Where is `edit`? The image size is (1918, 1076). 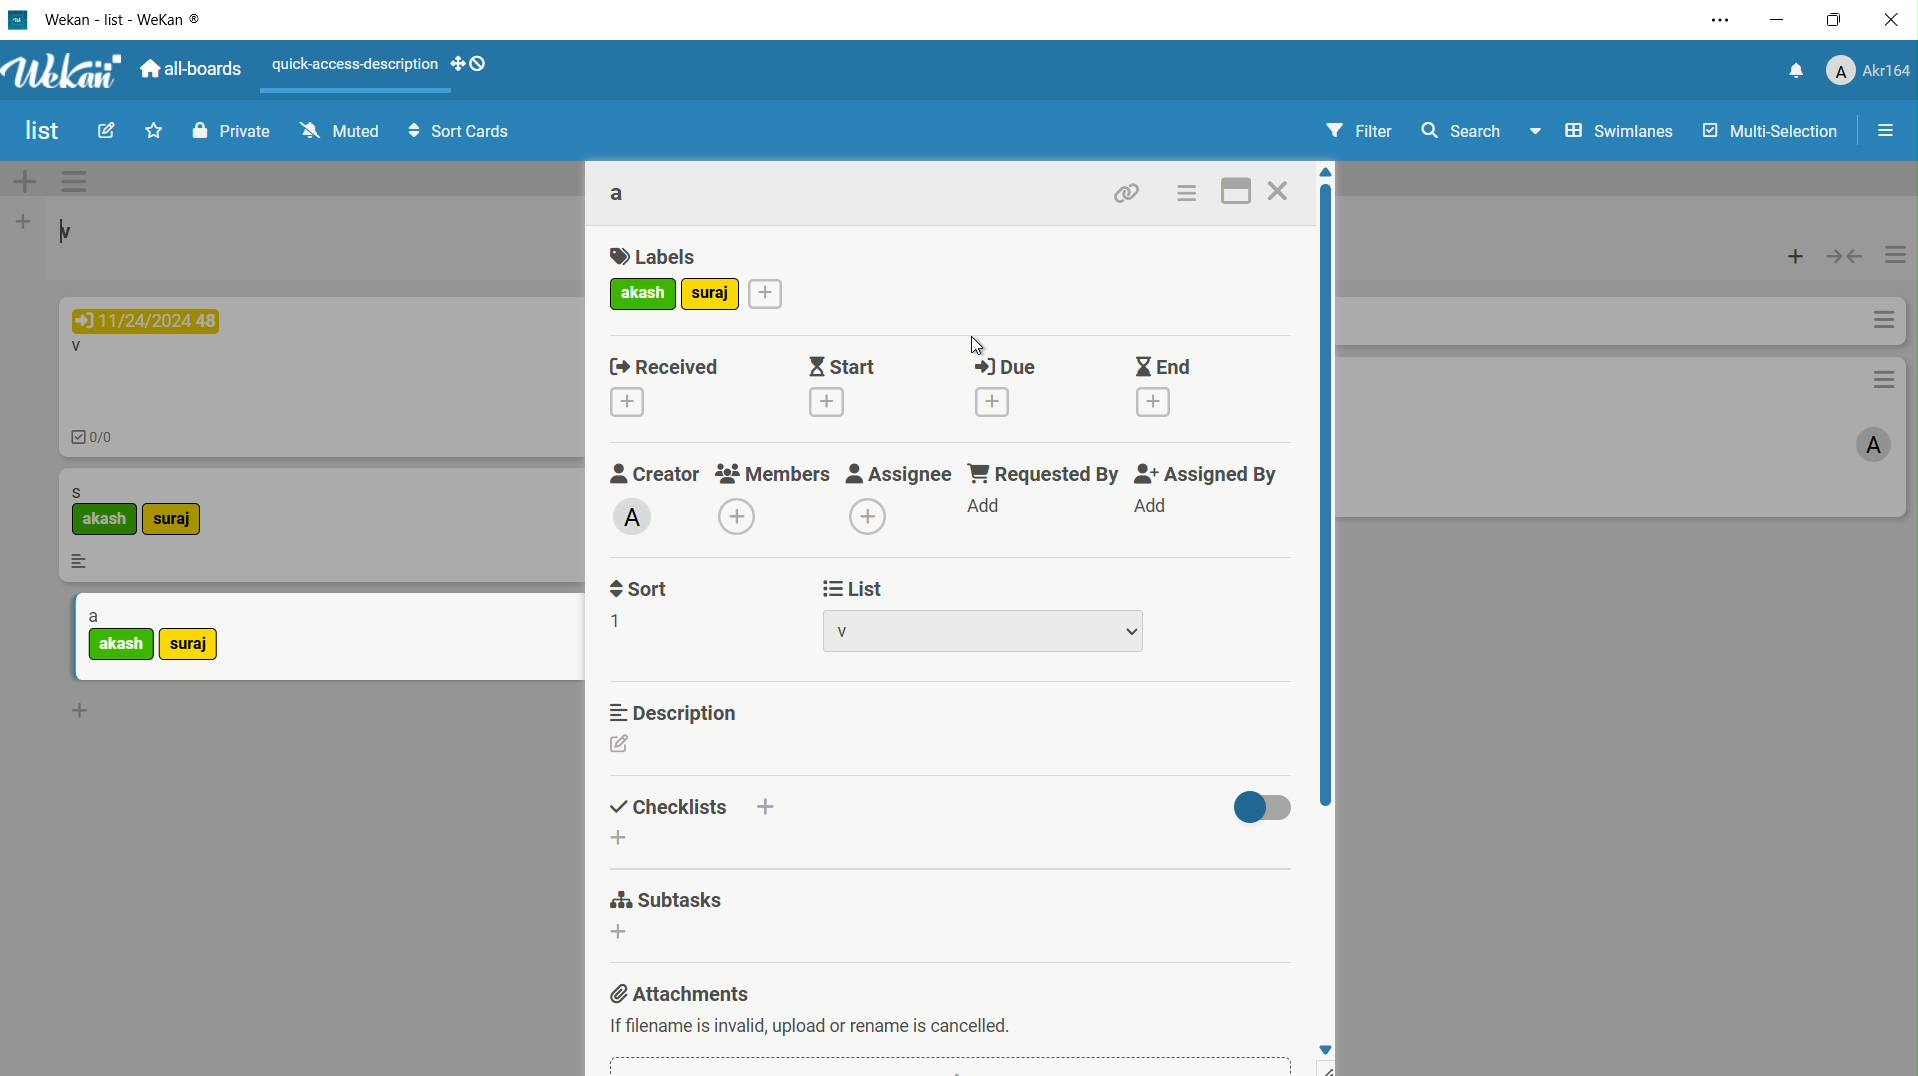 edit is located at coordinates (103, 131).